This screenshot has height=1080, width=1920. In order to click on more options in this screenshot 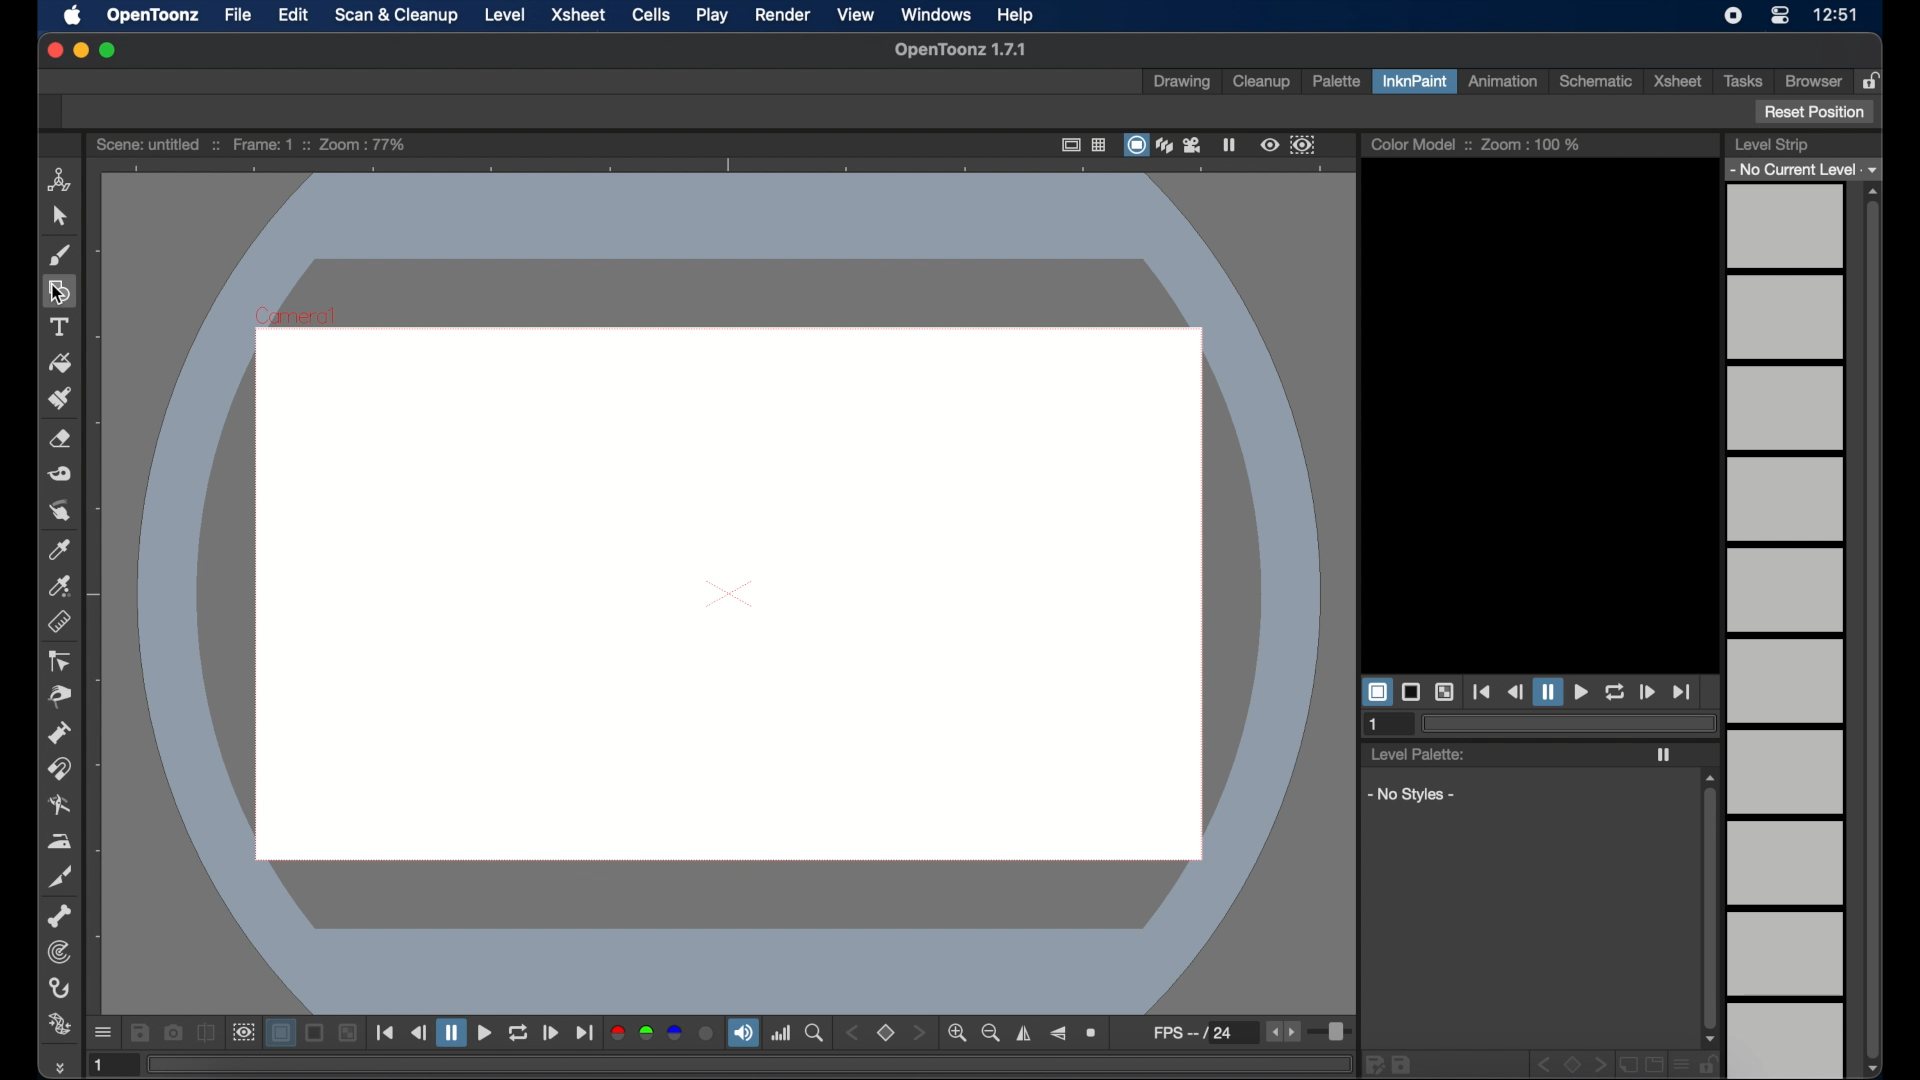, I will do `click(103, 1034)`.